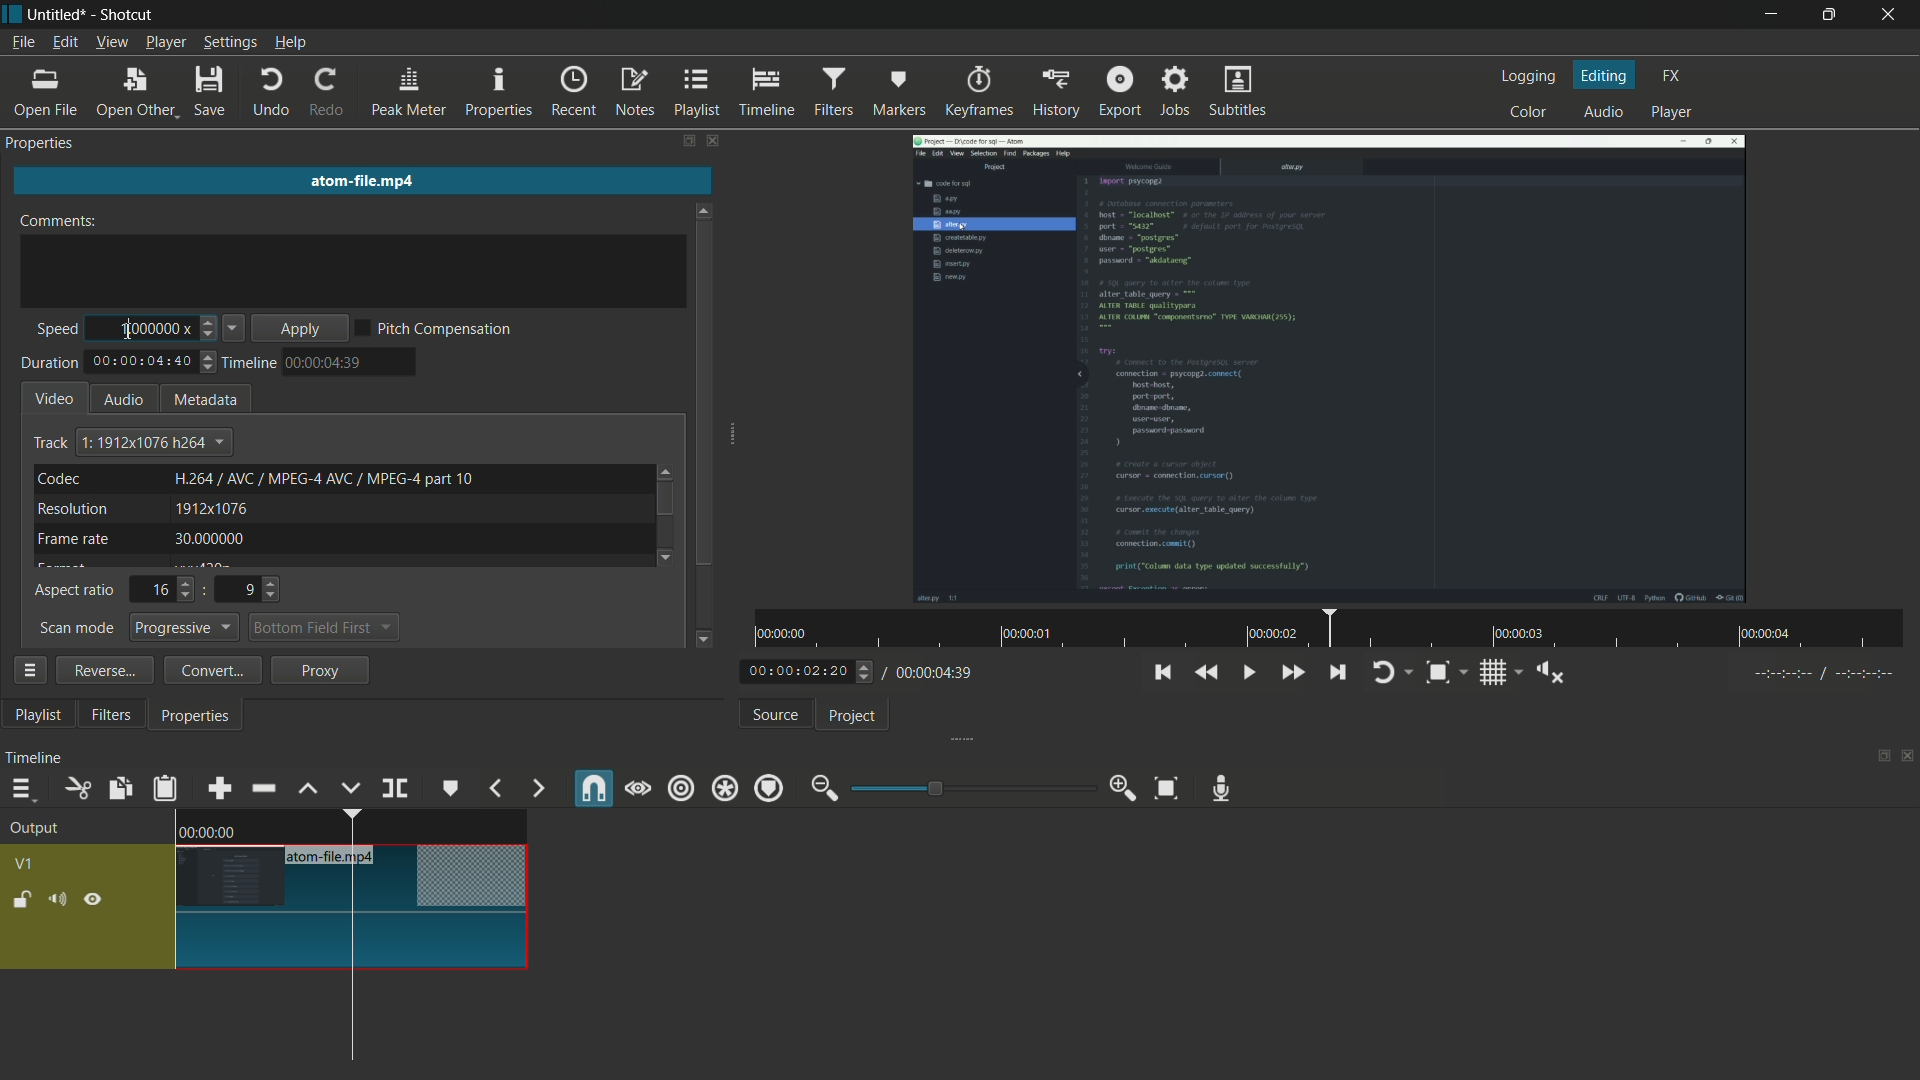  Describe the element at coordinates (44, 95) in the screenshot. I see `open file` at that location.